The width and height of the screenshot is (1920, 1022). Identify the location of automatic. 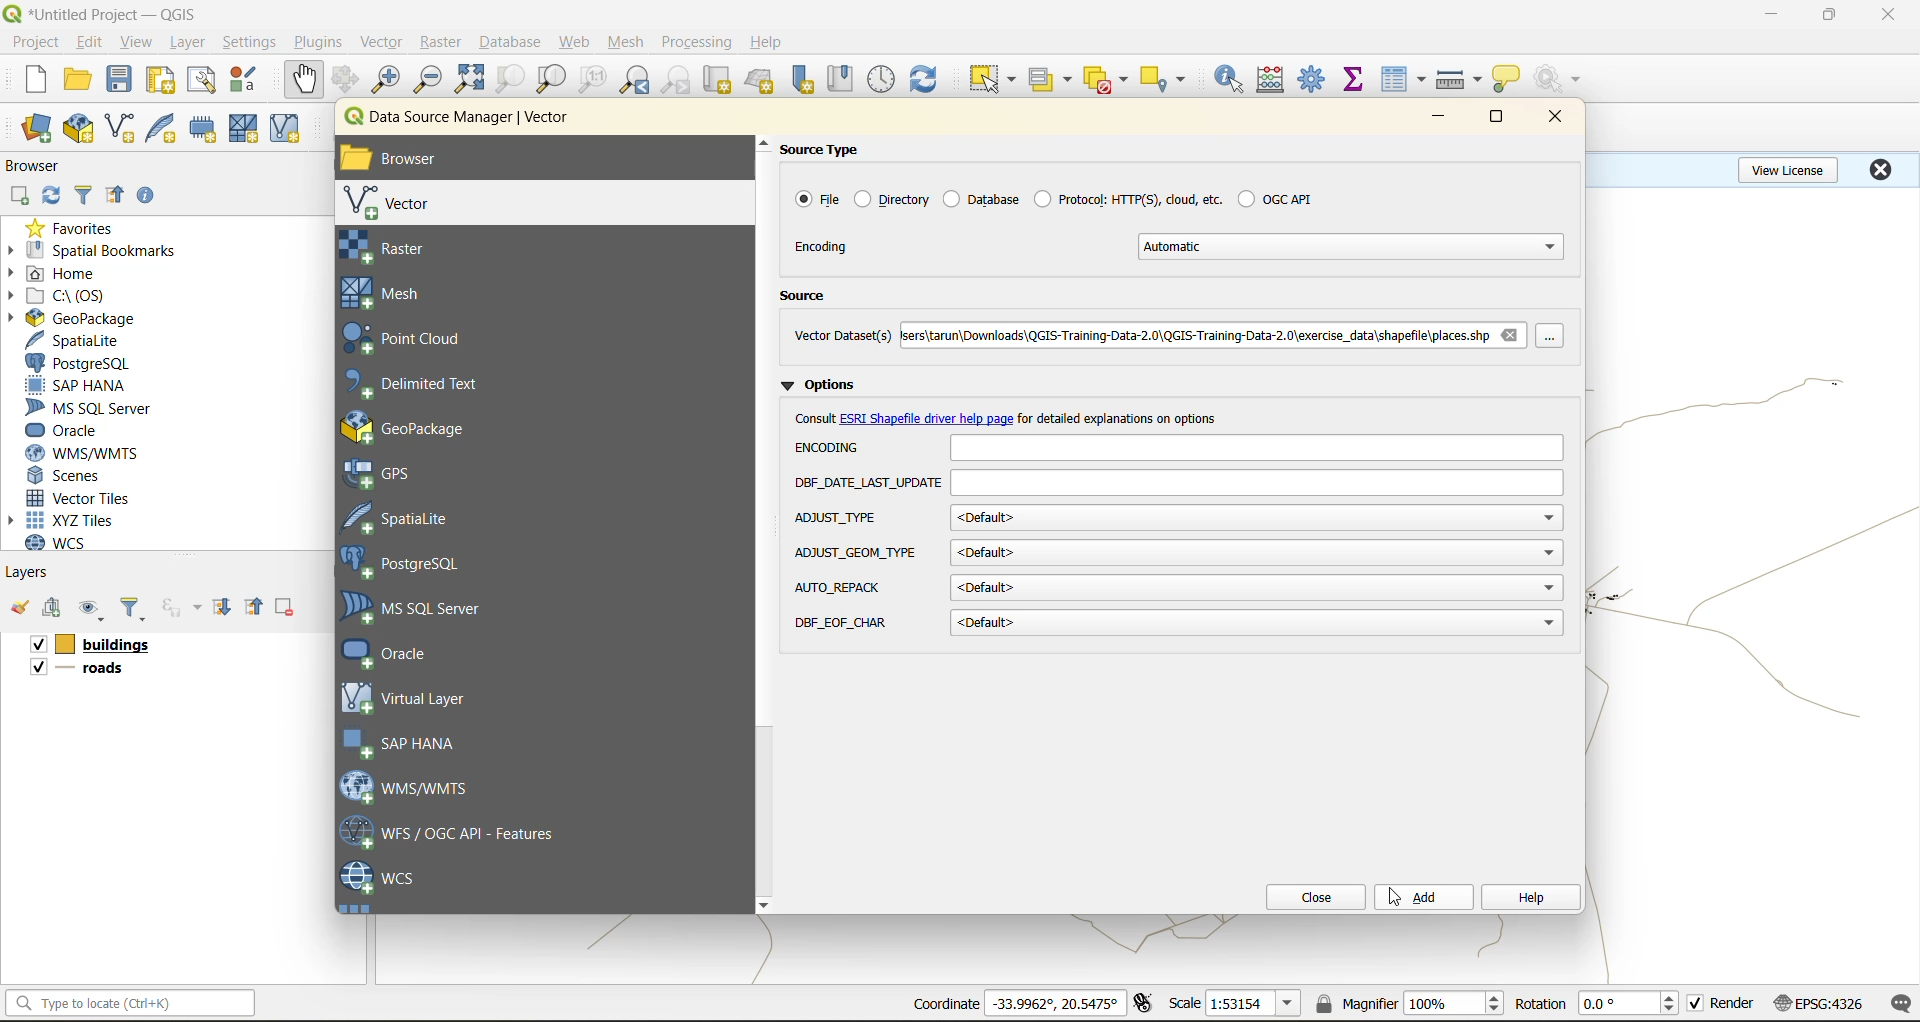
(1354, 246).